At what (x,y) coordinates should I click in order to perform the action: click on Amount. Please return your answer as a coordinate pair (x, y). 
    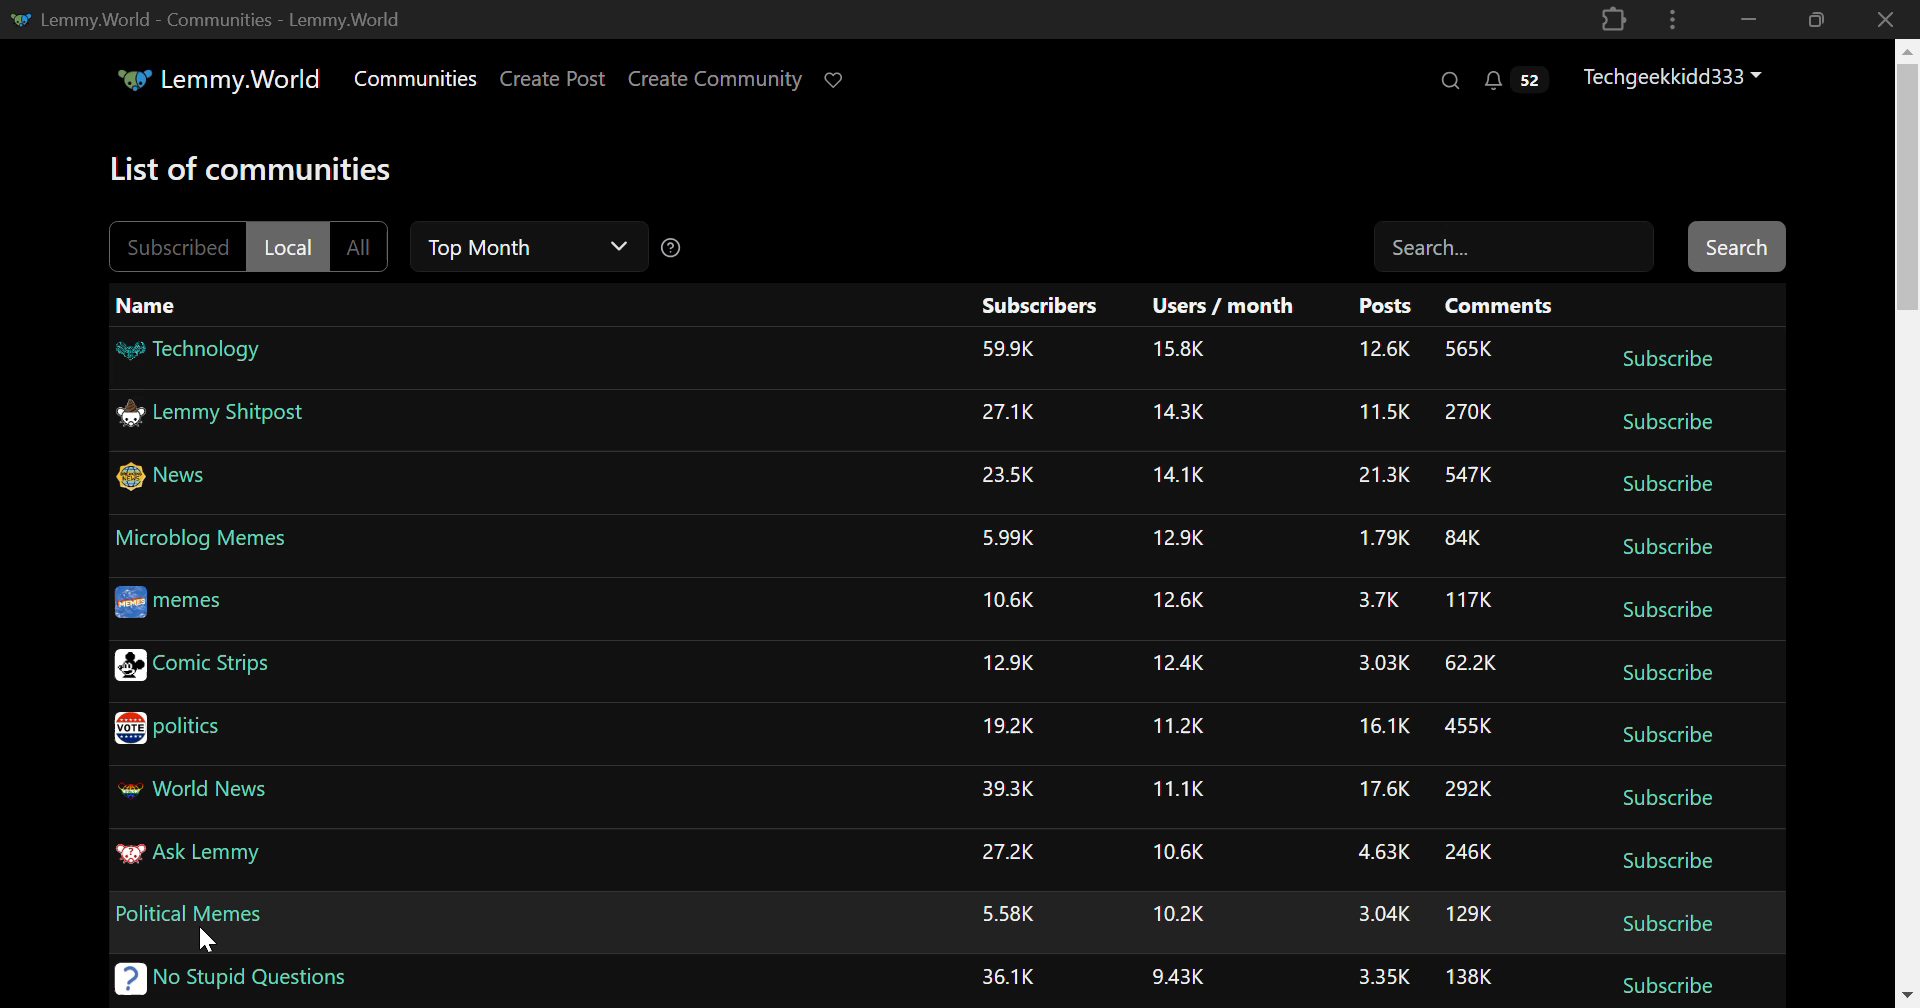
    Looking at the image, I should click on (1176, 726).